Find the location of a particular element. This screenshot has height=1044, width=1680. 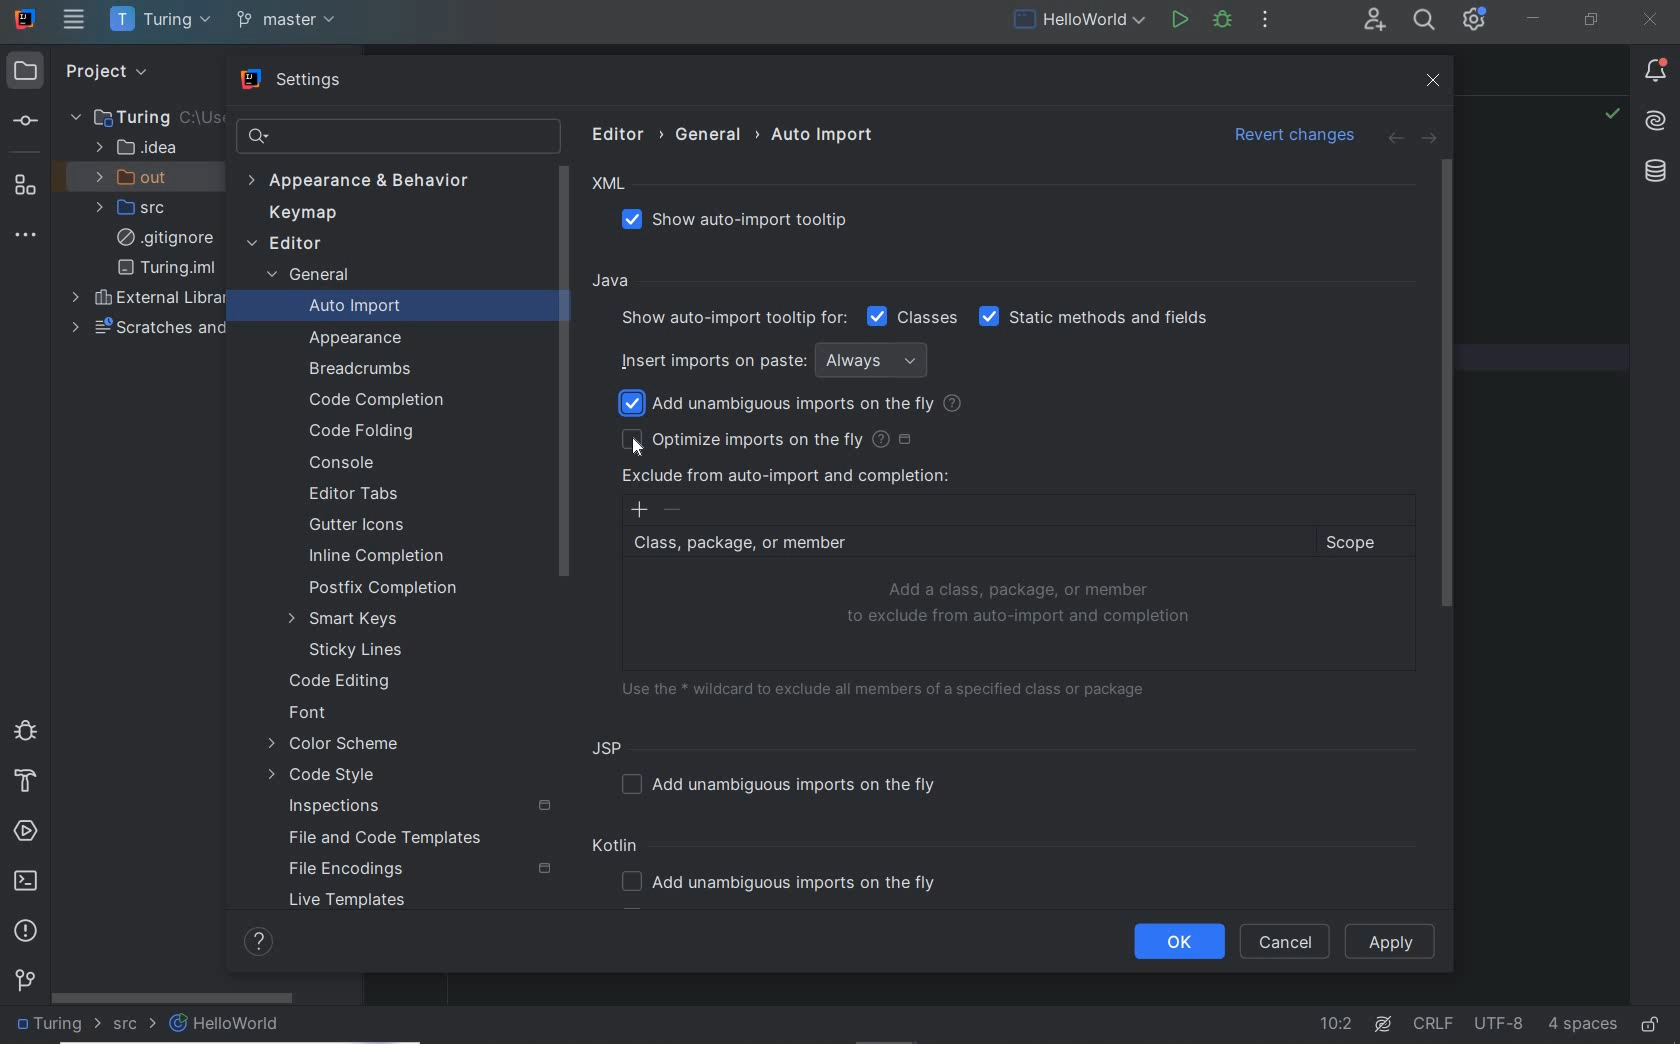

RESTORE DOWN is located at coordinates (1592, 22).